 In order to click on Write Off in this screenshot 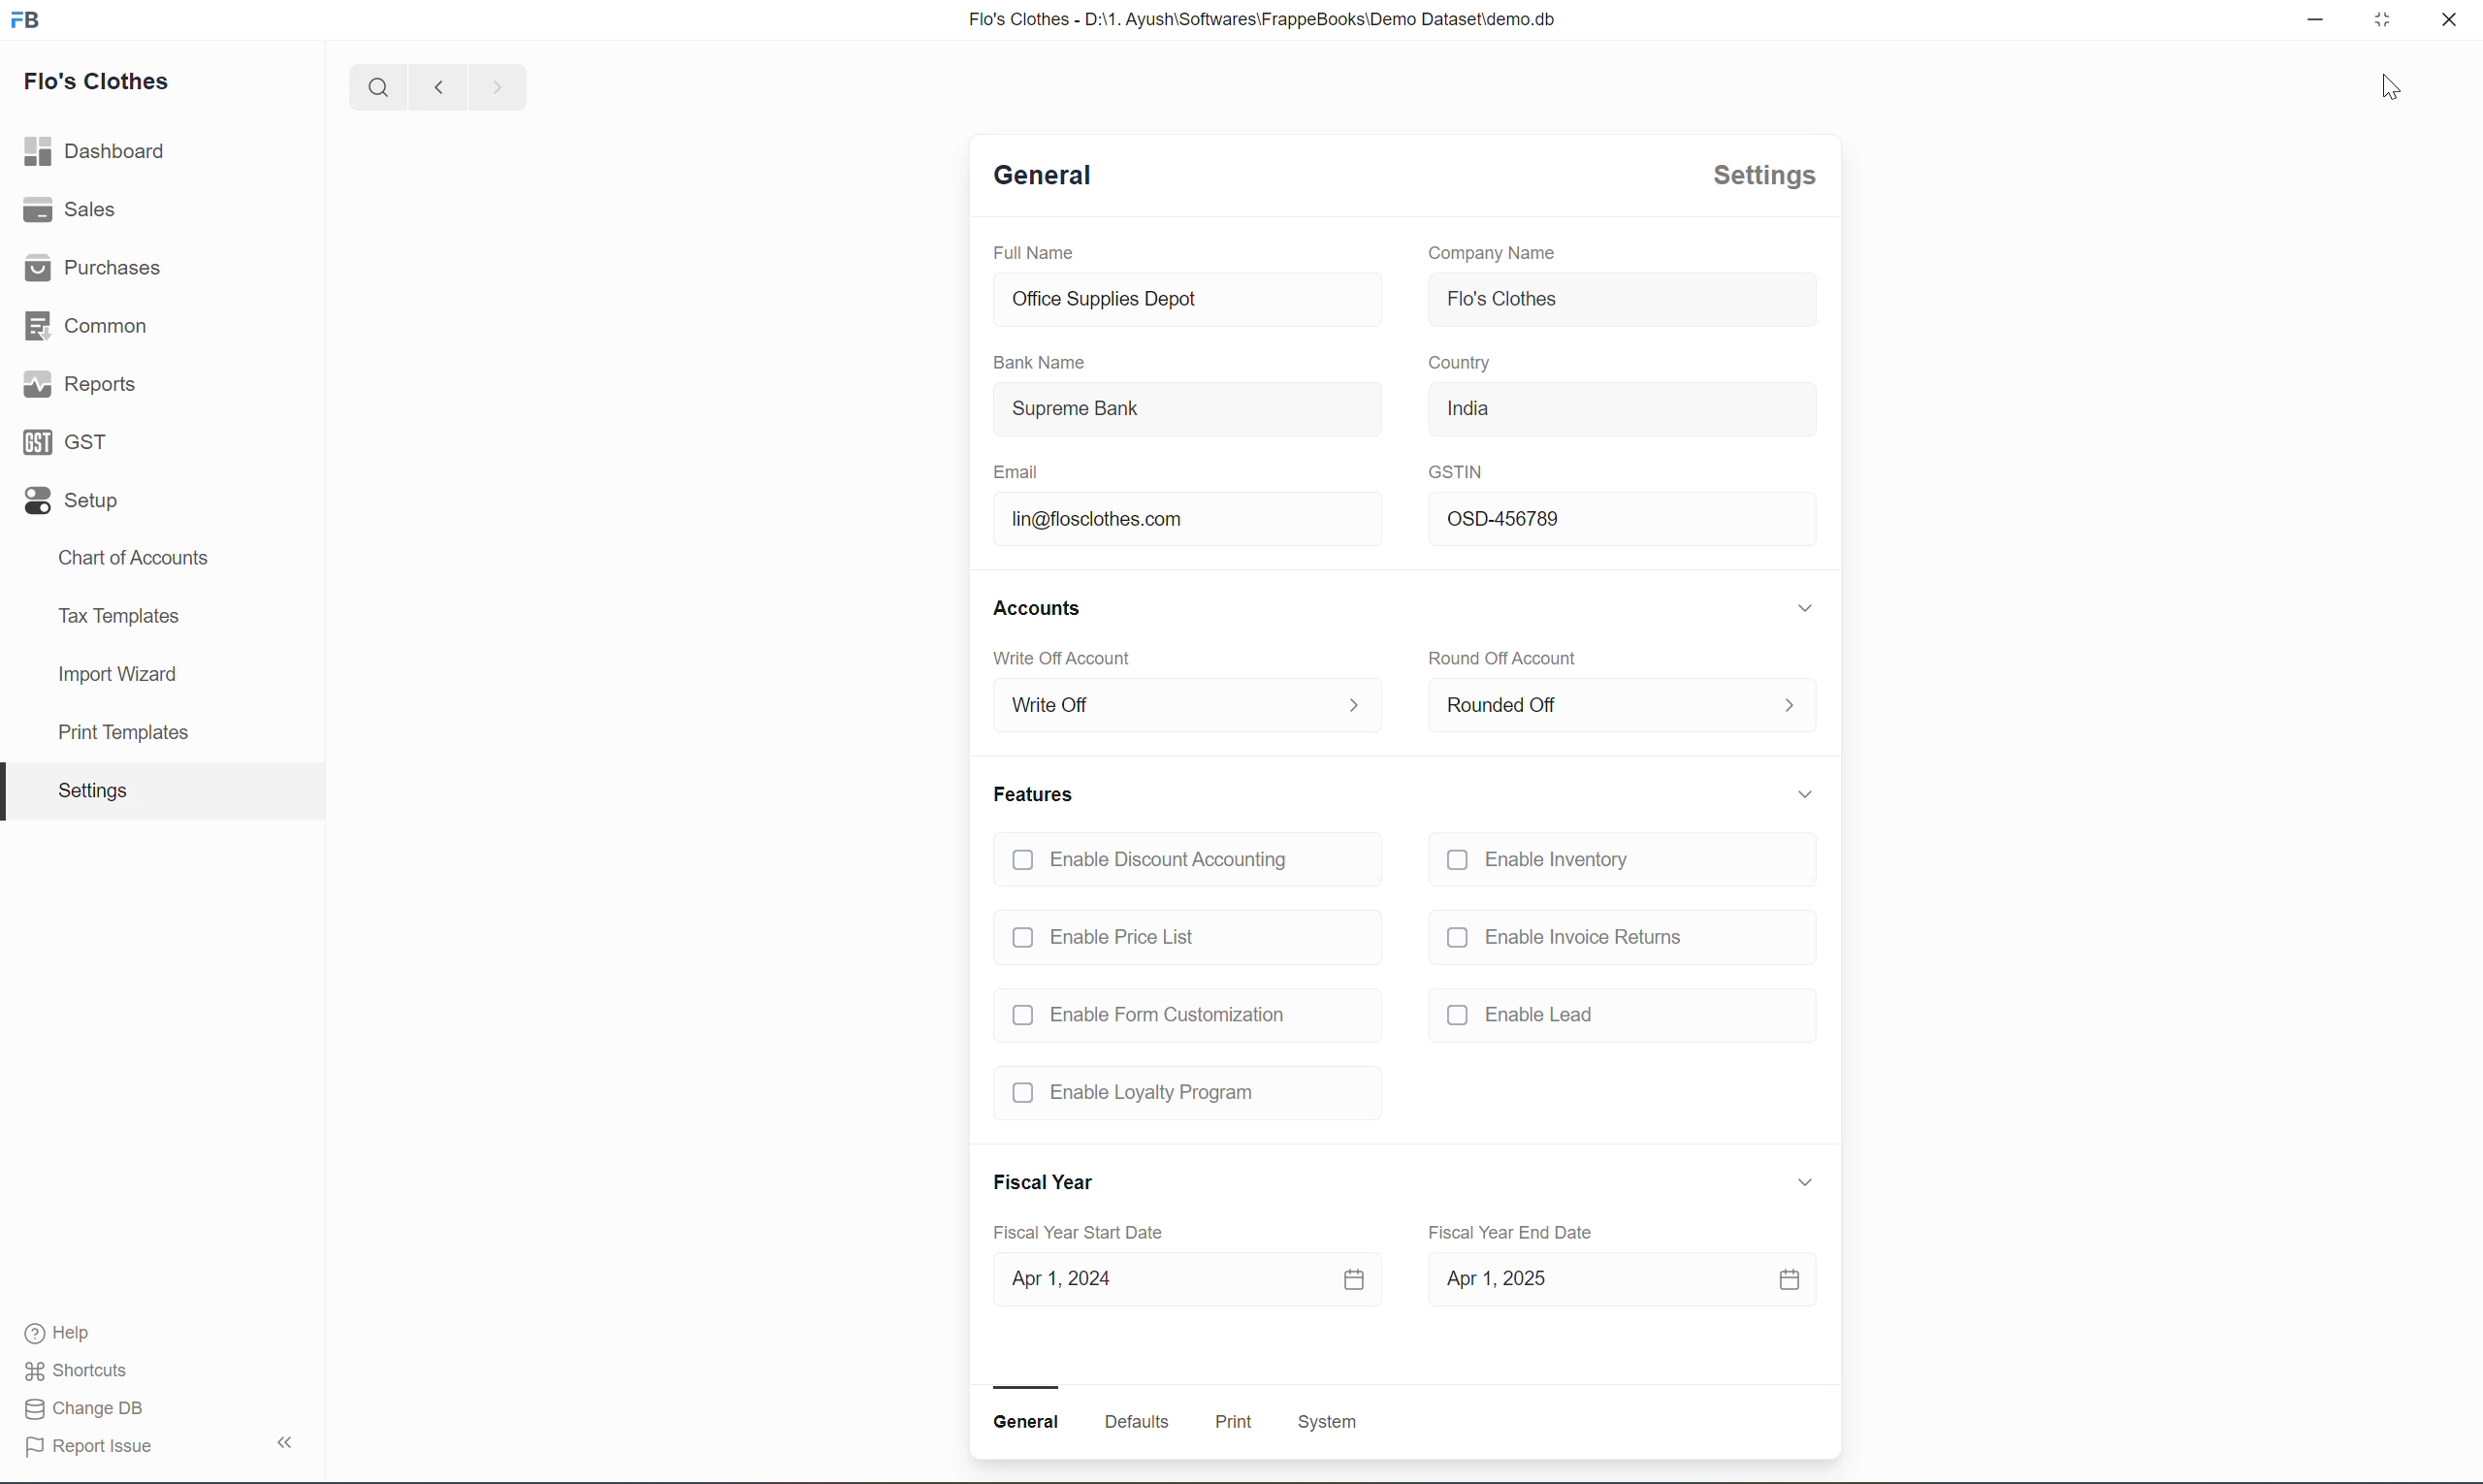, I will do `click(1186, 707)`.